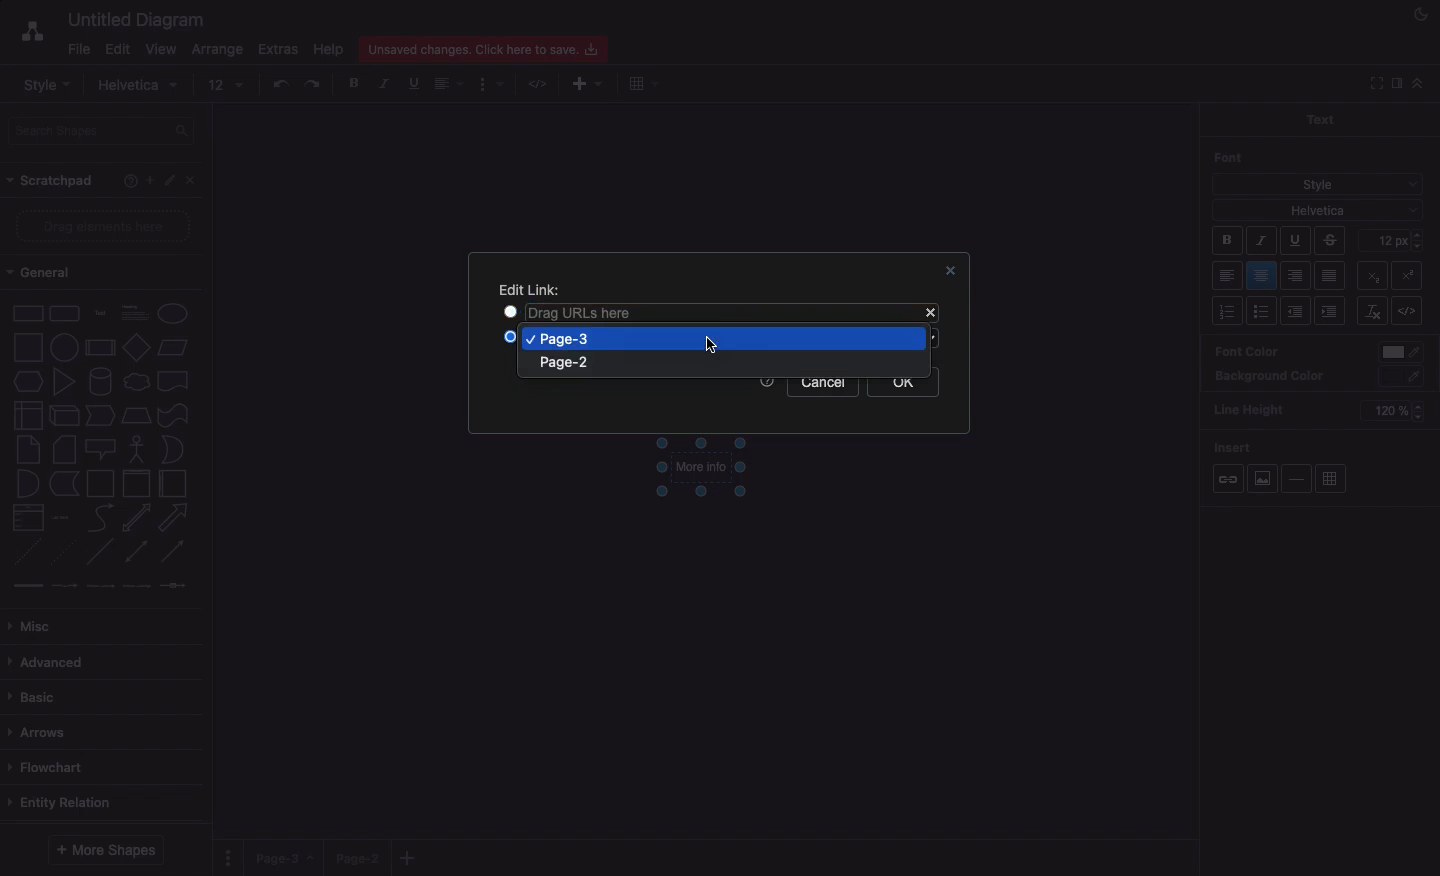 The image size is (1440, 876). Describe the element at coordinates (481, 48) in the screenshot. I see `Unsaved changes. click here to save` at that location.